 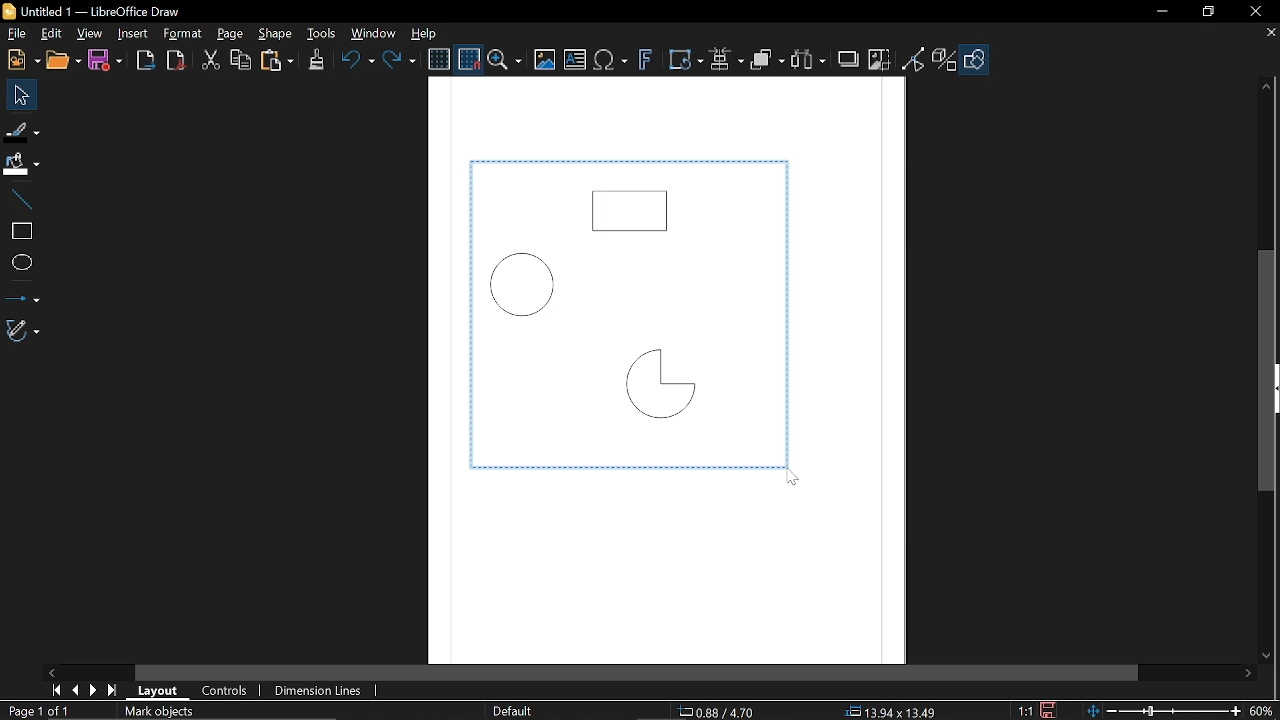 I want to click on Move left, so click(x=51, y=672).